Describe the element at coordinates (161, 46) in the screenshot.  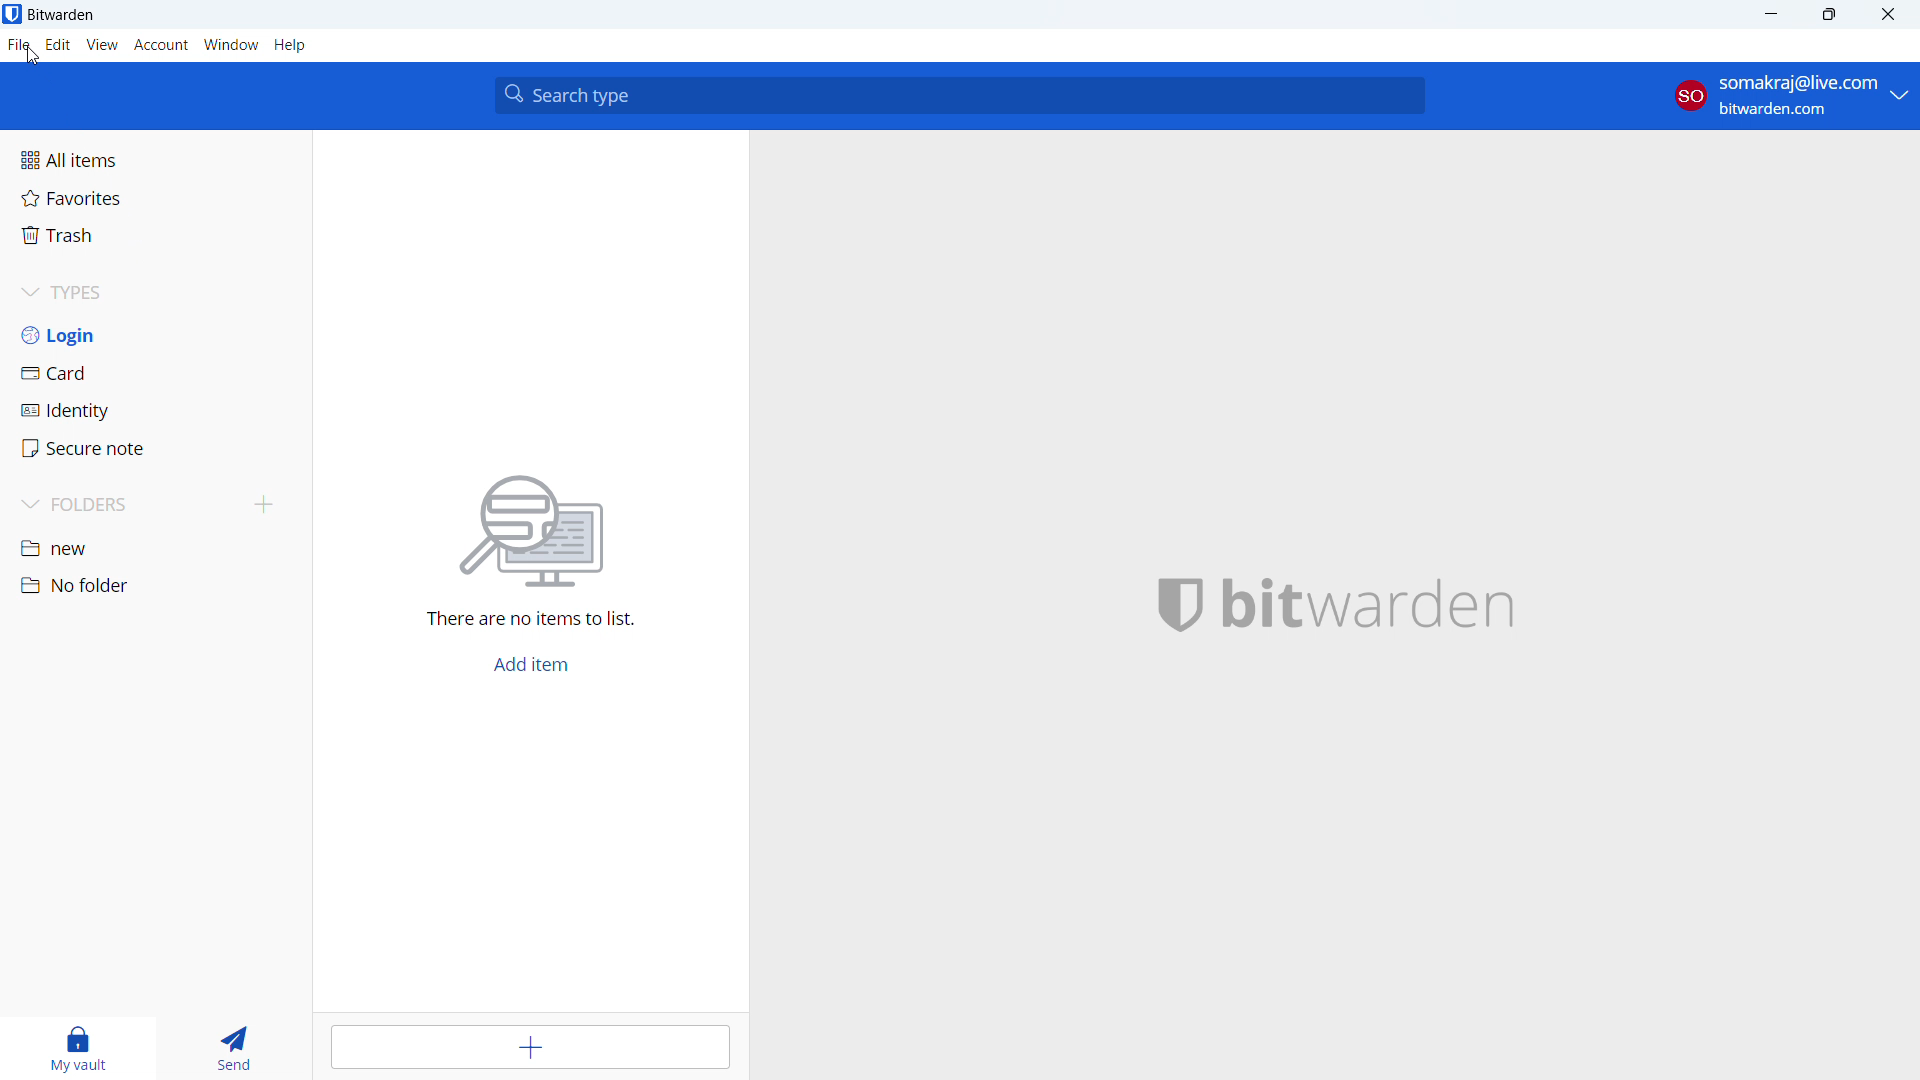
I see `account` at that location.